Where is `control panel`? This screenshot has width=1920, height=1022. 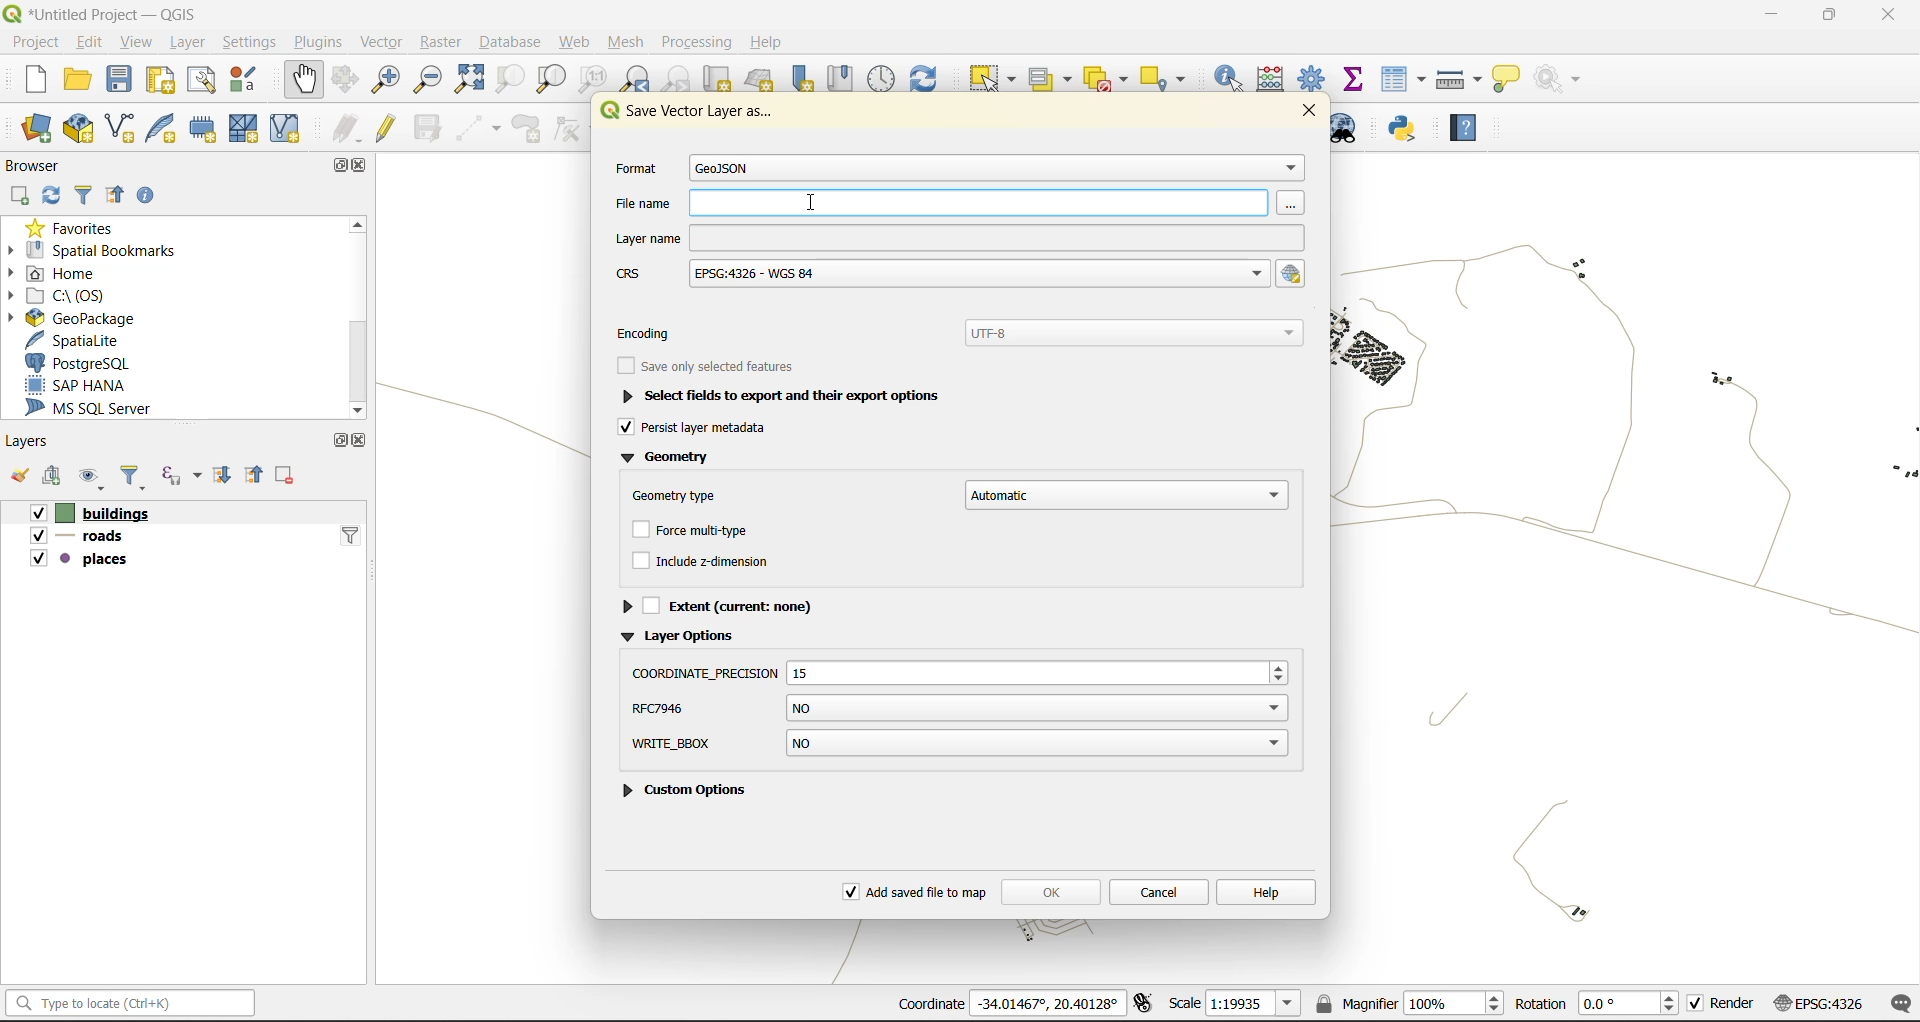 control panel is located at coordinates (883, 78).